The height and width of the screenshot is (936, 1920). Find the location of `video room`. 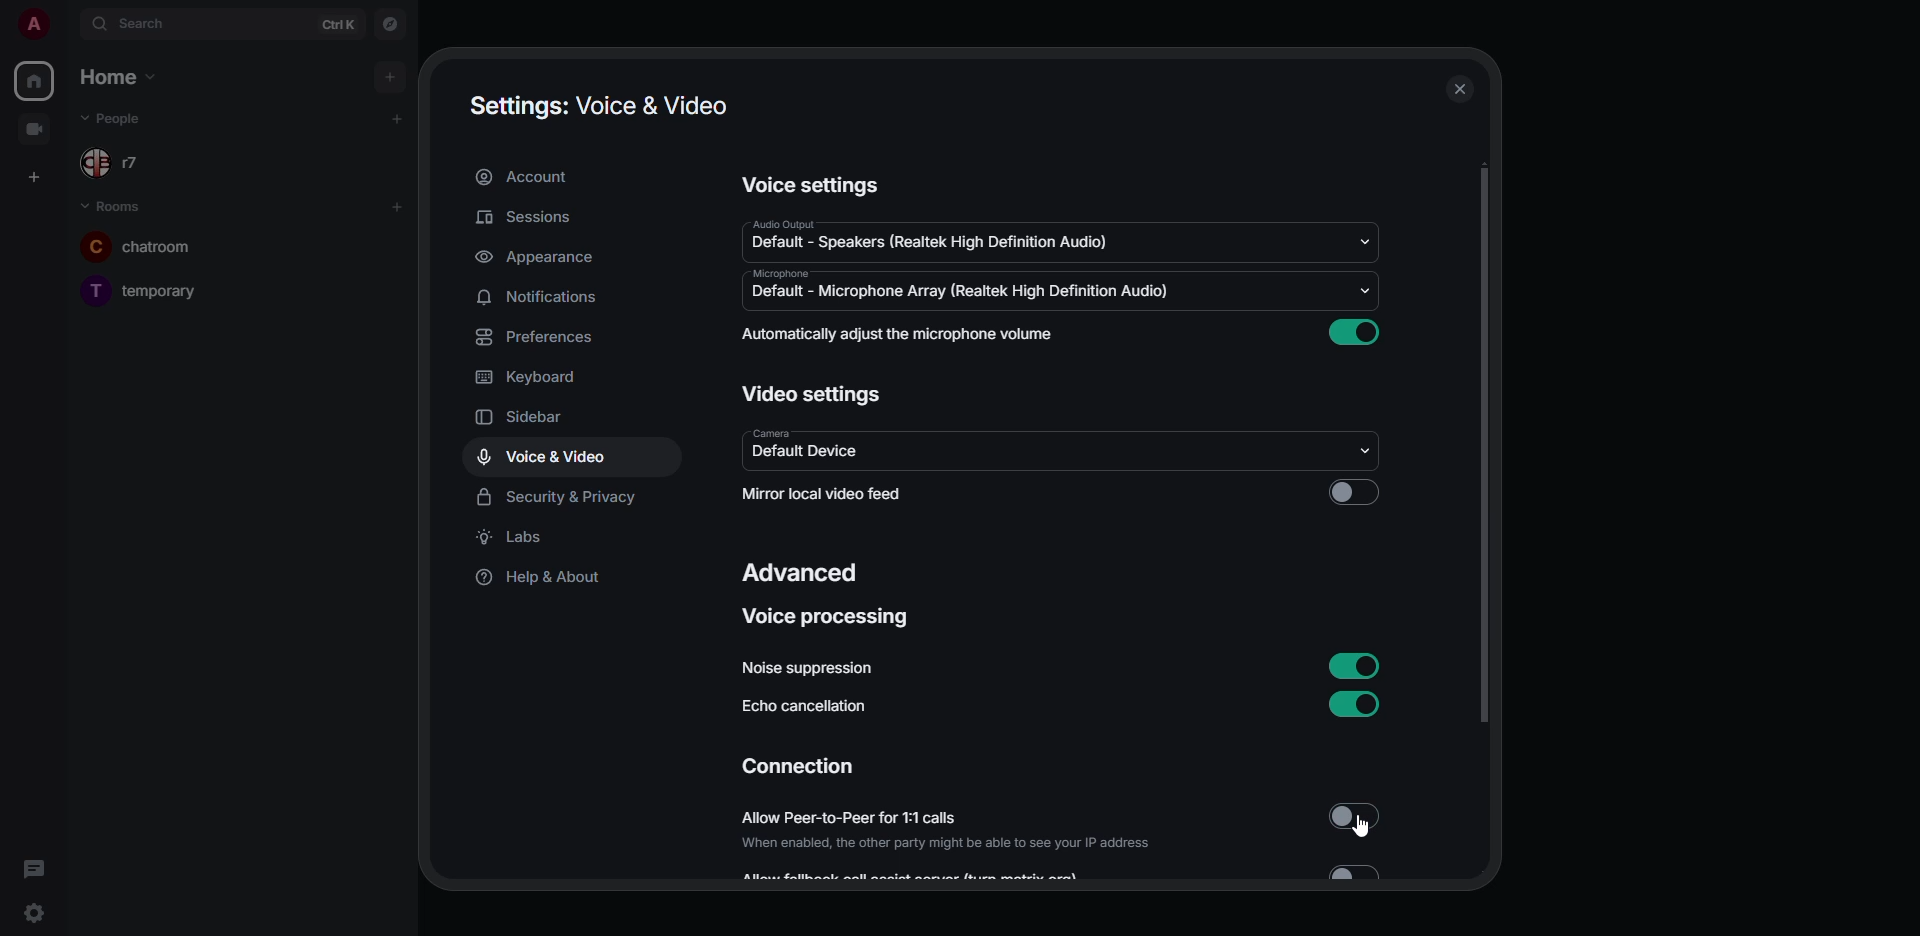

video room is located at coordinates (42, 129).